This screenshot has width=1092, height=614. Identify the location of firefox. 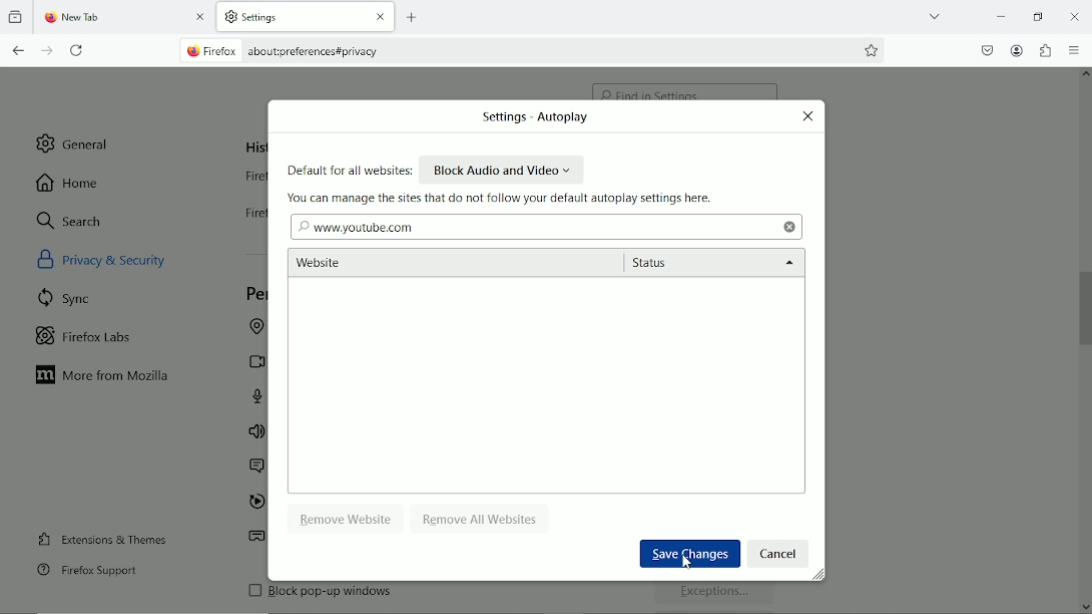
(224, 52).